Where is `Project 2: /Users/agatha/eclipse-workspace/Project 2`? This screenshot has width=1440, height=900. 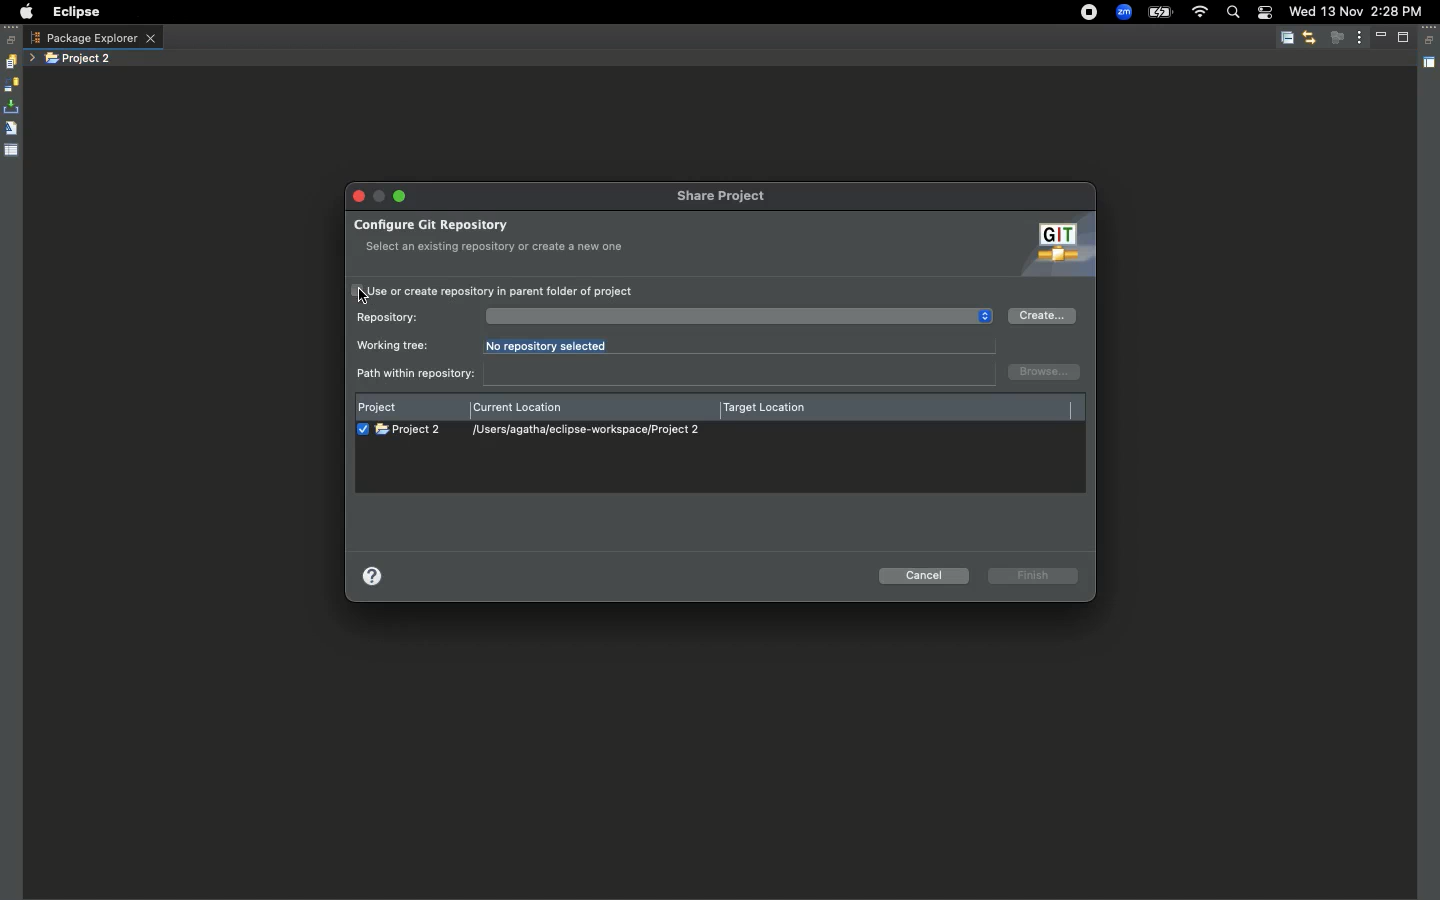
Project 2: /Users/agatha/eclipse-workspace/Project 2 is located at coordinates (544, 430).